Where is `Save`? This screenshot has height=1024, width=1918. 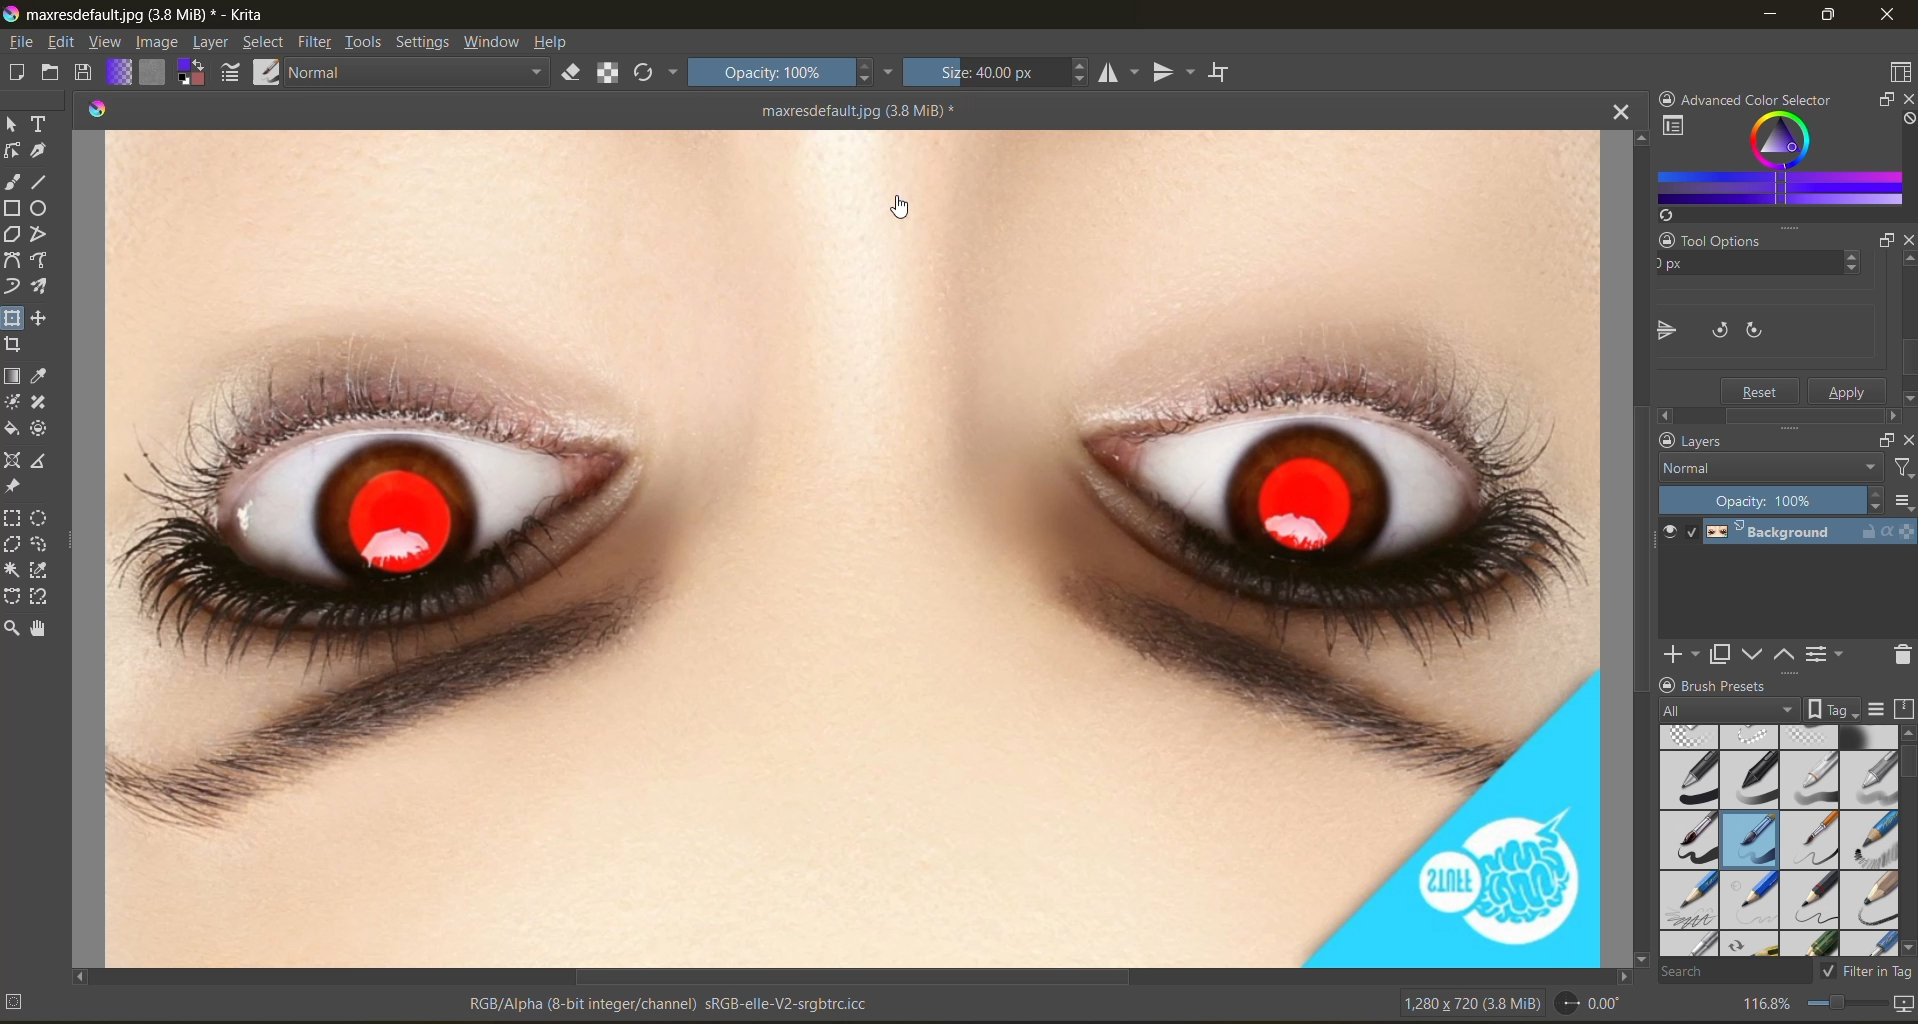 Save is located at coordinates (1761, 390).